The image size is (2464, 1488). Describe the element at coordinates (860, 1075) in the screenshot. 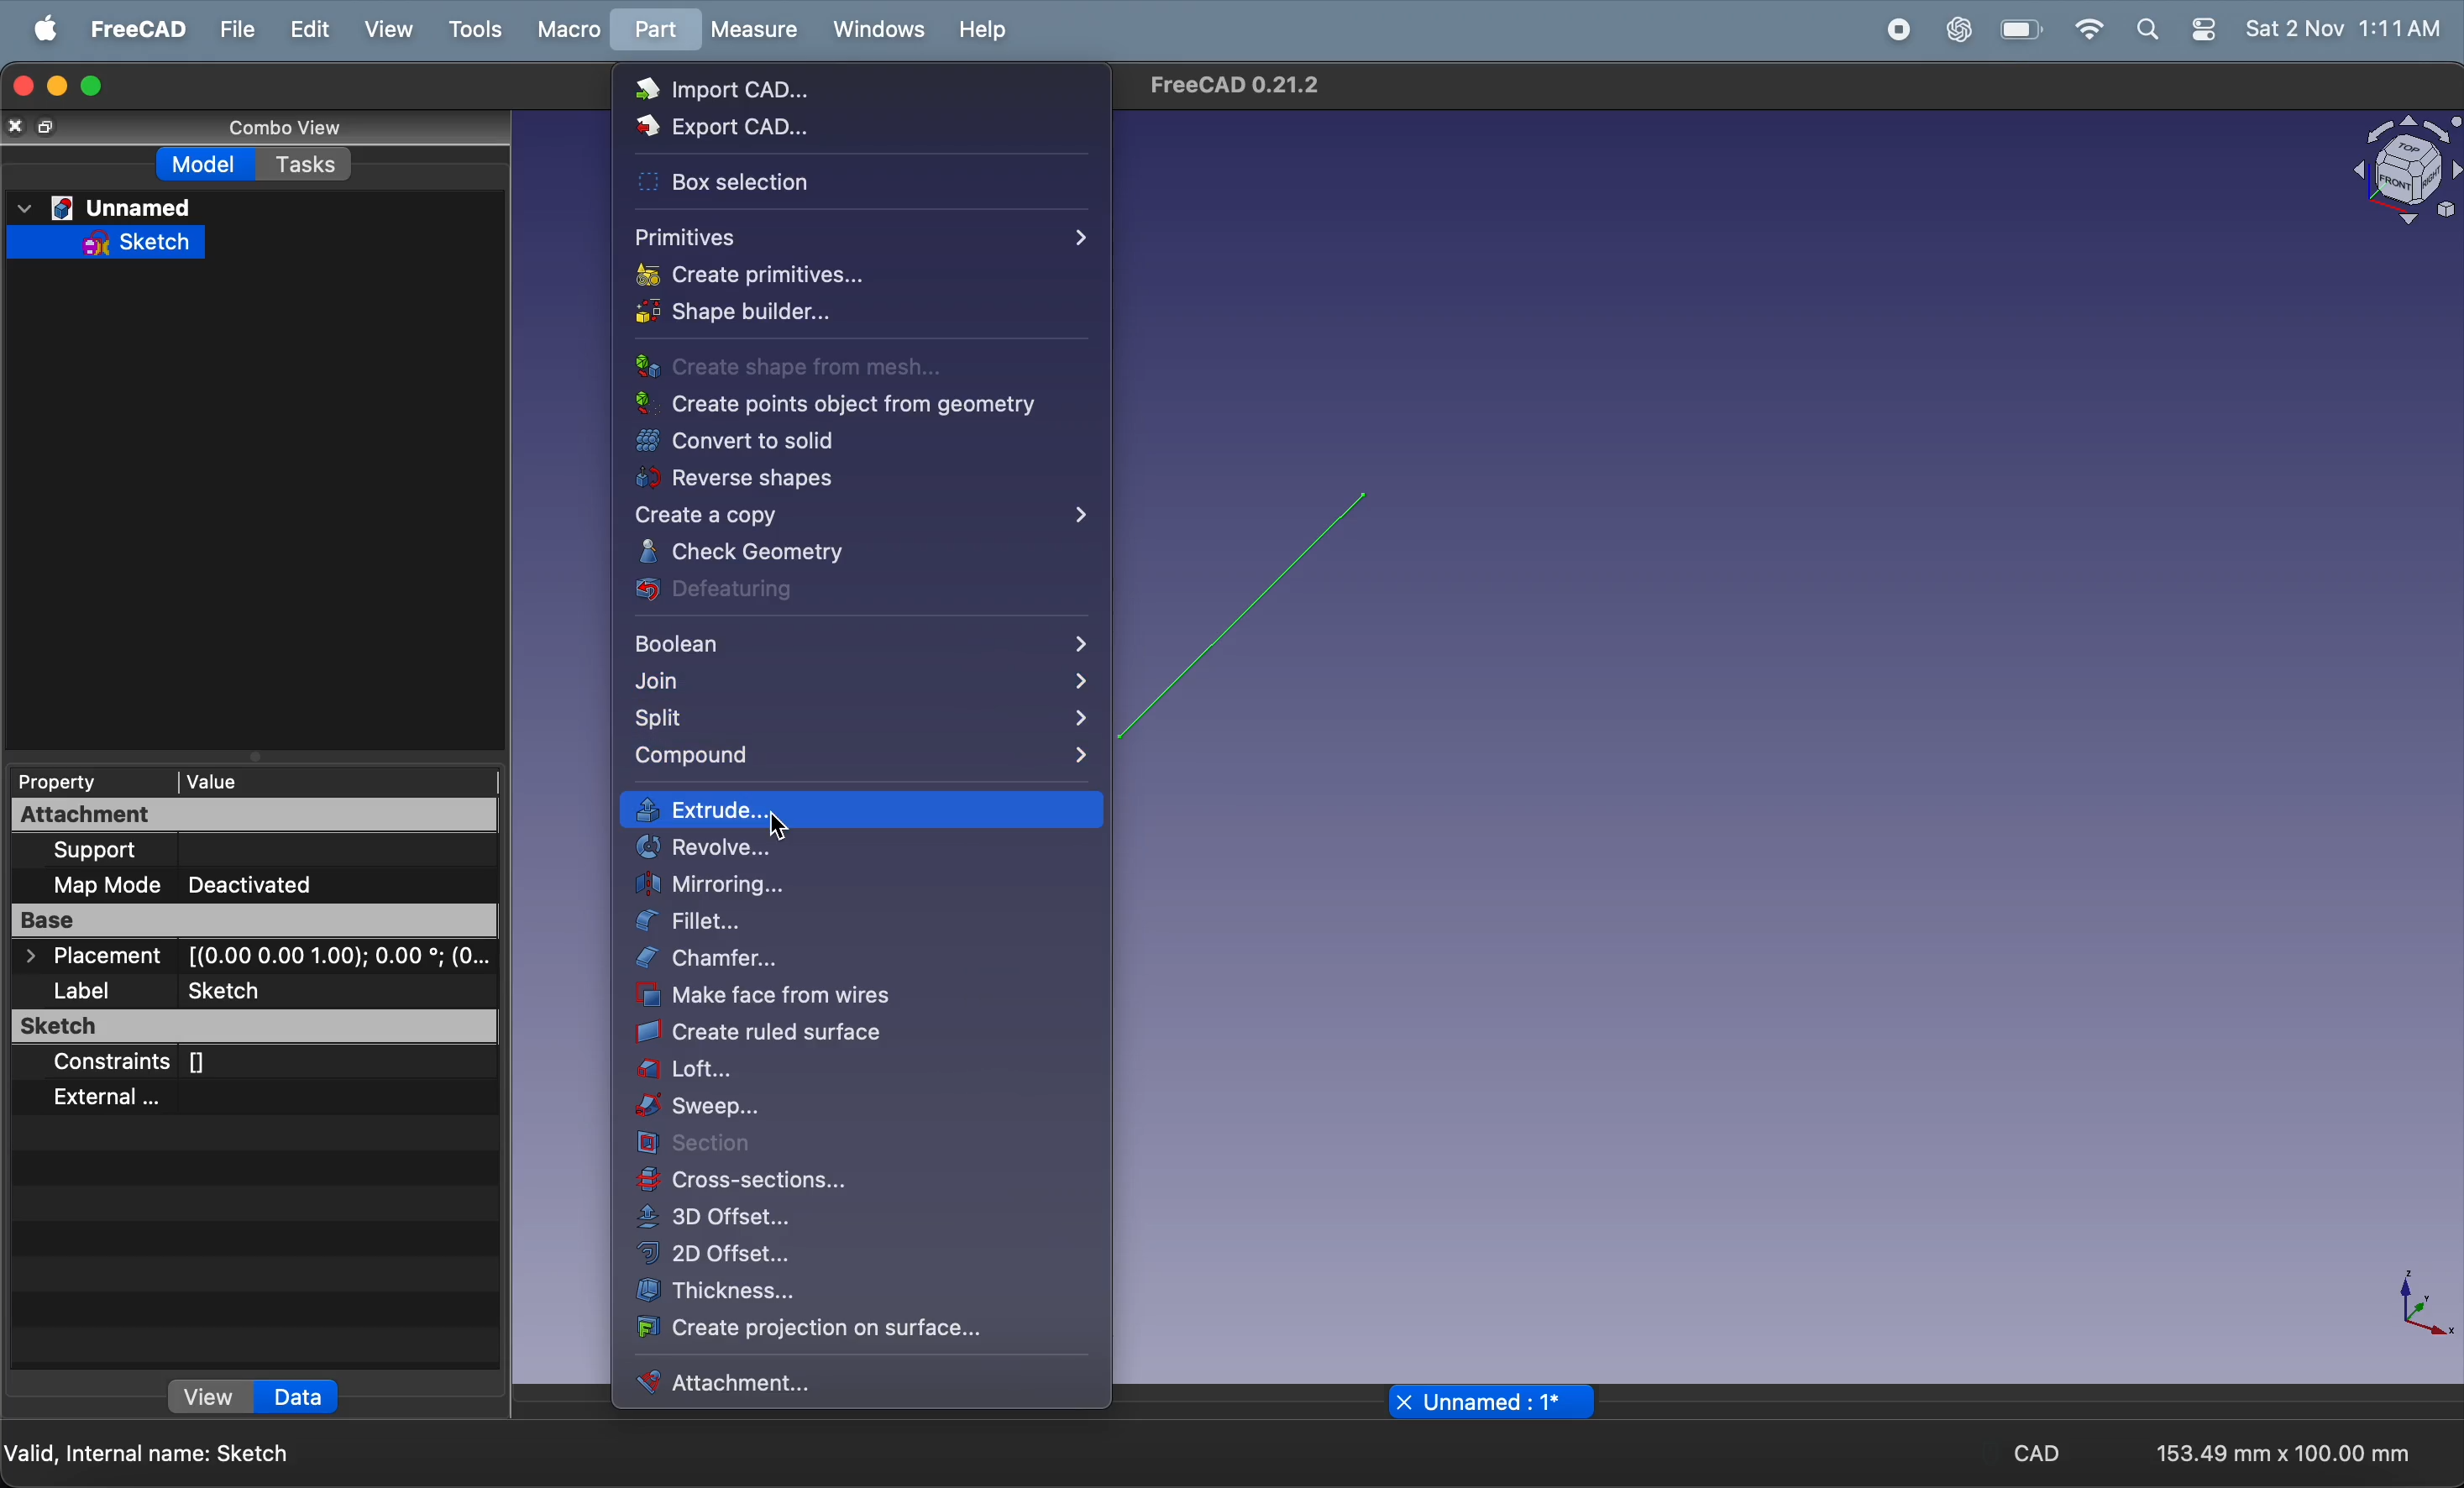

I see `loft...` at that location.